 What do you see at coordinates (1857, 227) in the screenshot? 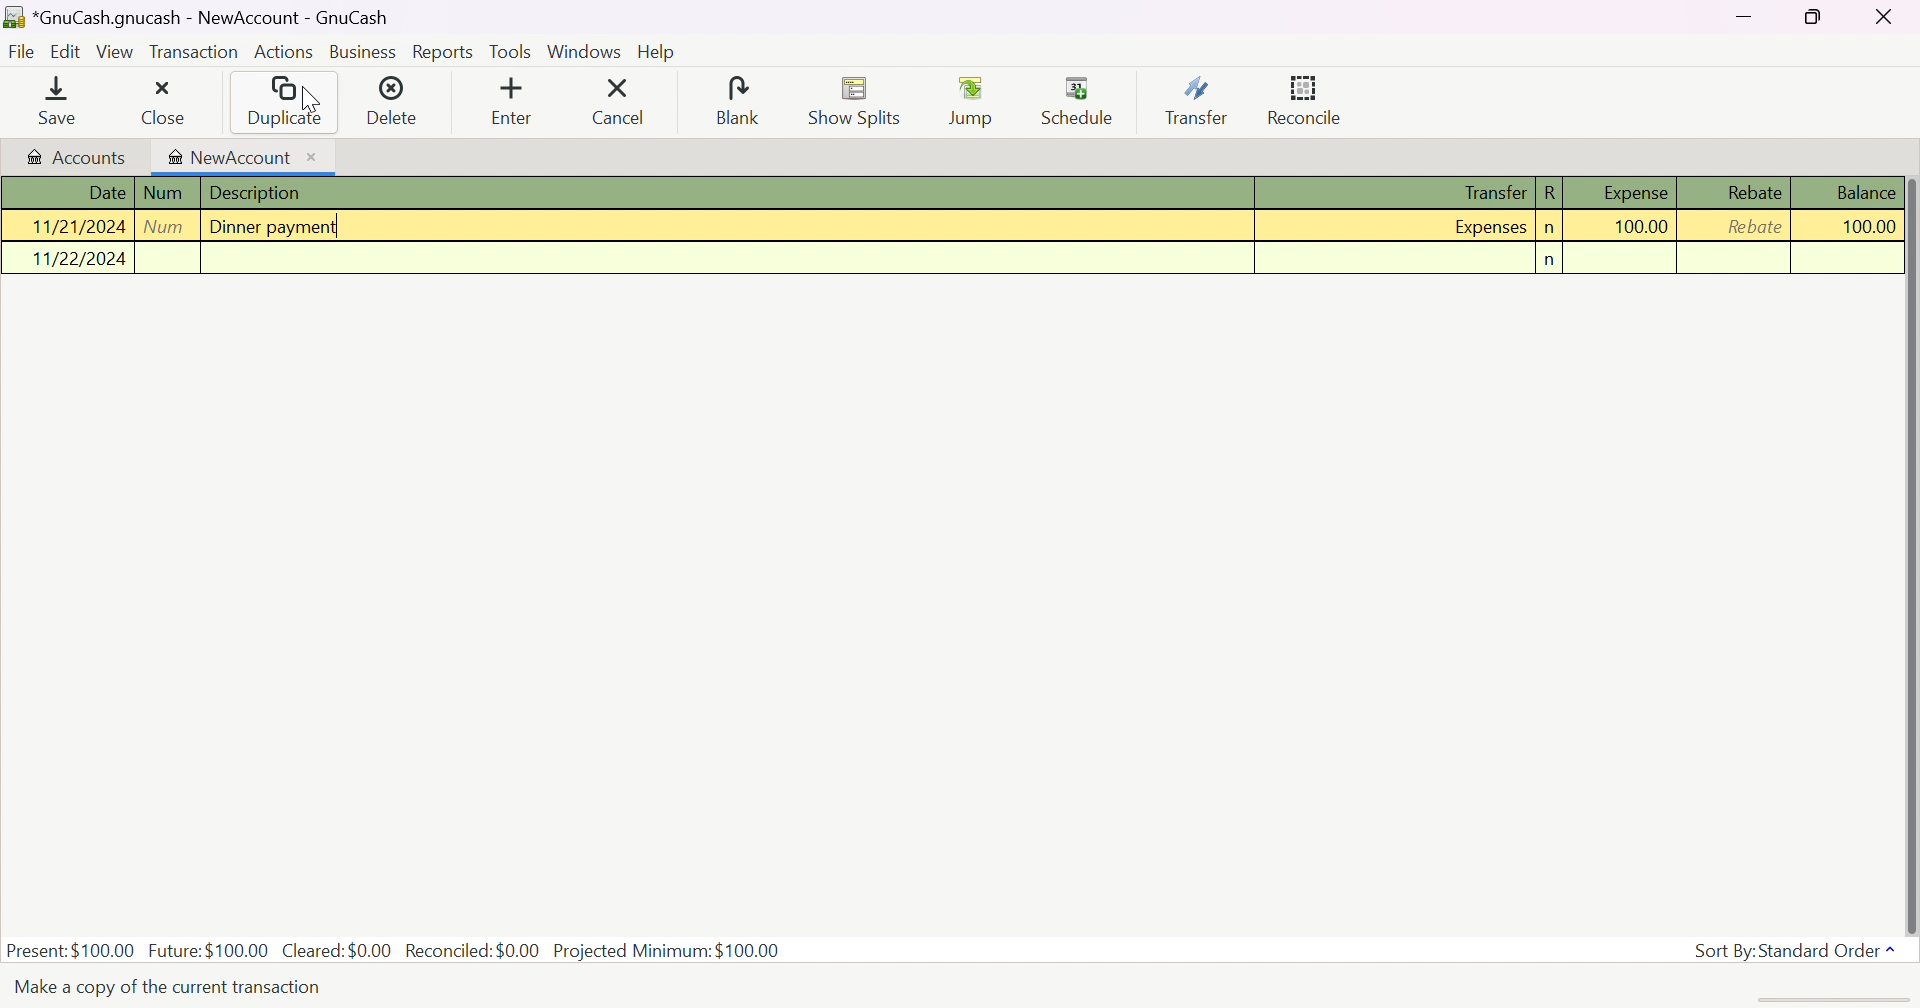
I see `100.00` at bounding box center [1857, 227].